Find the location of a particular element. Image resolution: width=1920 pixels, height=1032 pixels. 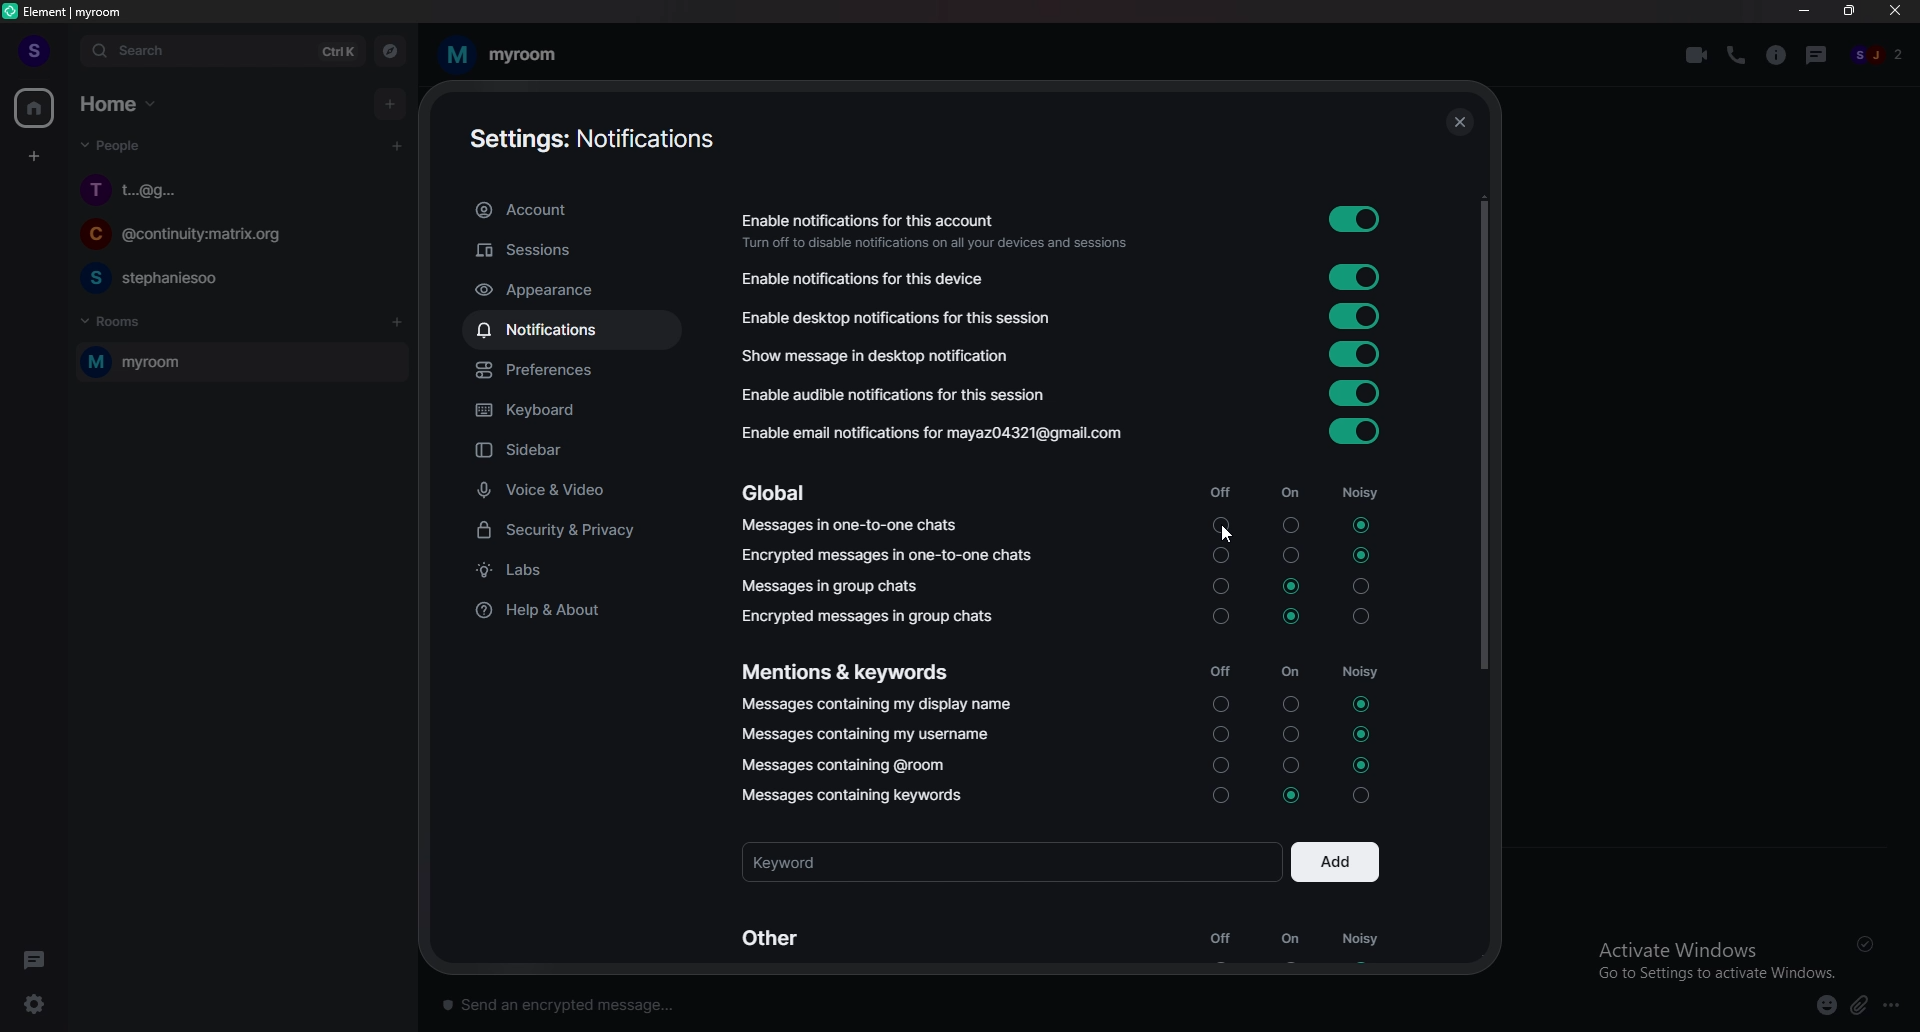

keyword input is located at coordinates (1011, 861).